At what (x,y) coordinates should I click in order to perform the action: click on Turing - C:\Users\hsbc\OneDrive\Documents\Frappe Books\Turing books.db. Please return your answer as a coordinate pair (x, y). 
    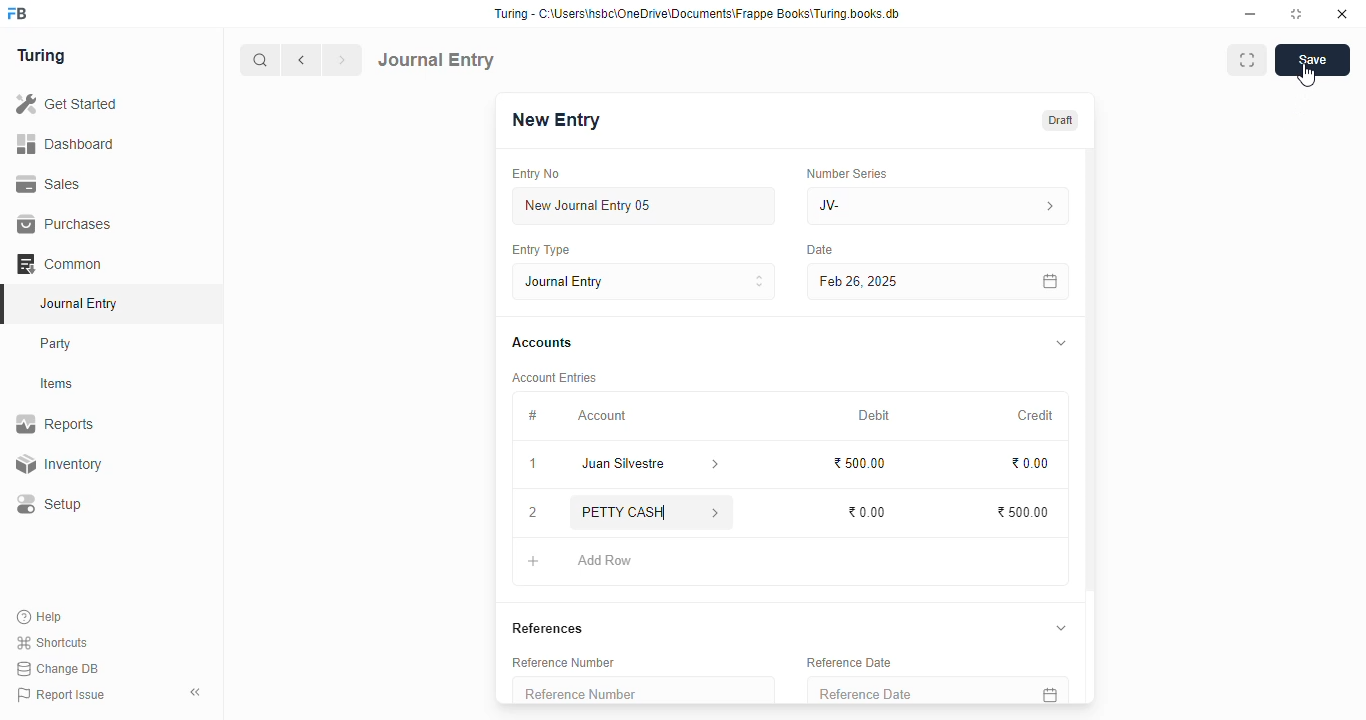
    Looking at the image, I should click on (696, 14).